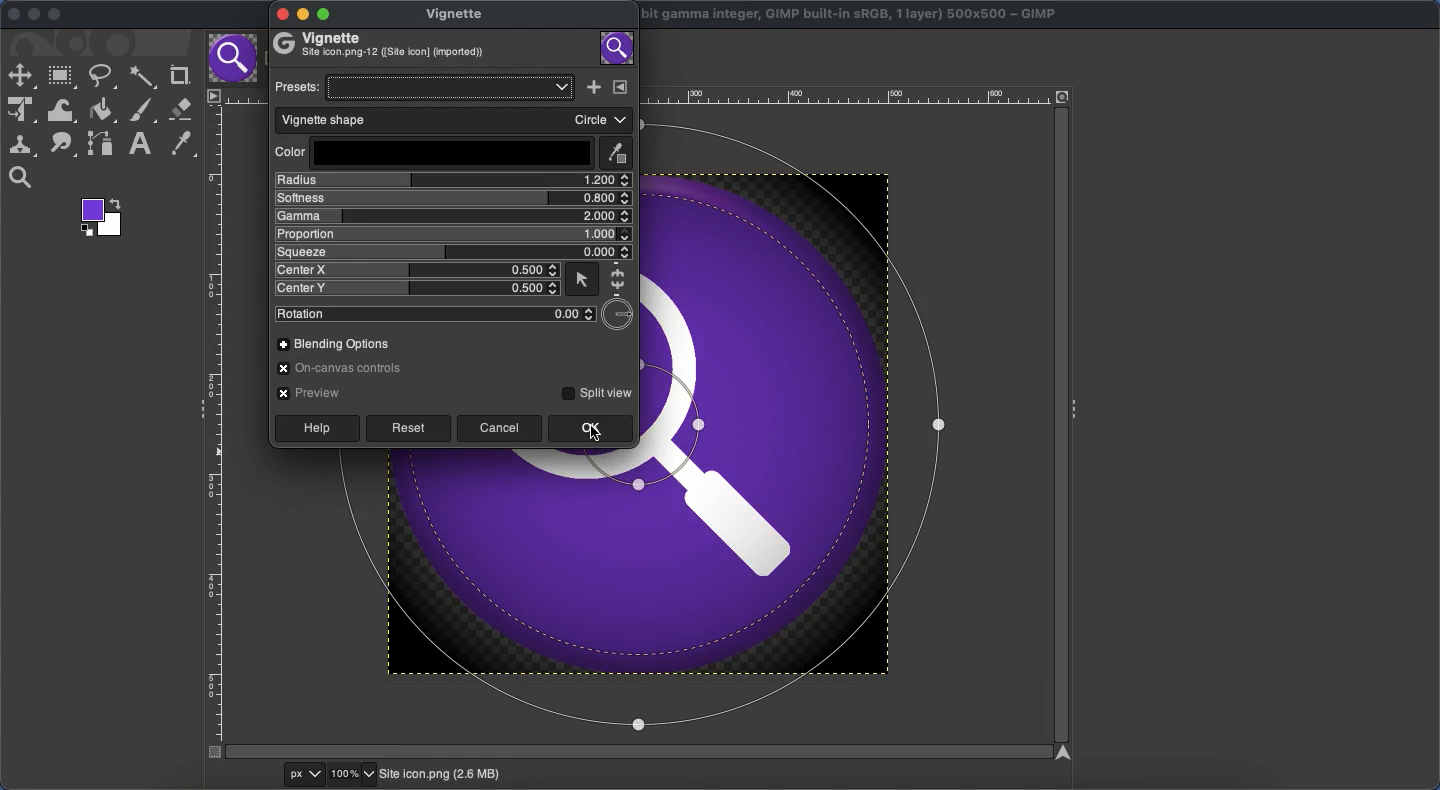 Image resolution: width=1440 pixels, height=790 pixels. What do you see at coordinates (385, 45) in the screenshot?
I see `Vignette` at bounding box center [385, 45].